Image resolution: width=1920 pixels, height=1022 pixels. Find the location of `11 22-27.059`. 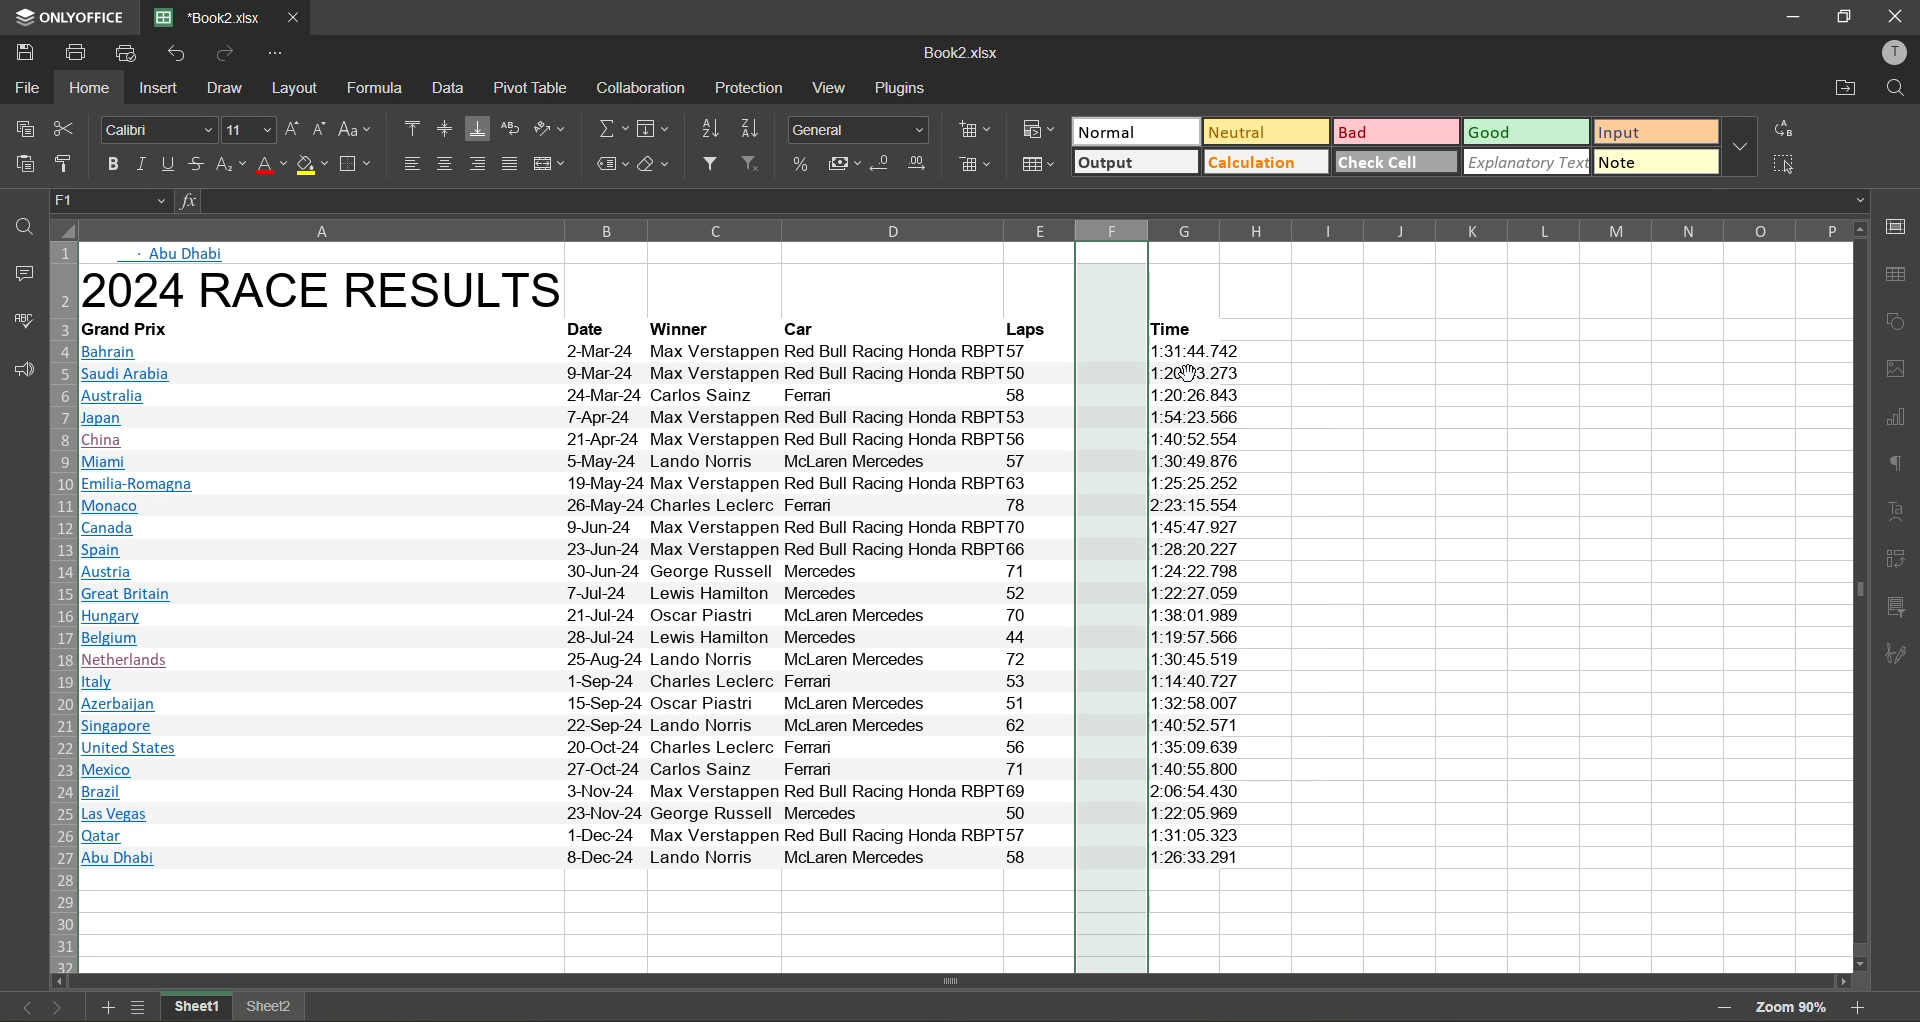

11 22-27.059 is located at coordinates (1196, 593).